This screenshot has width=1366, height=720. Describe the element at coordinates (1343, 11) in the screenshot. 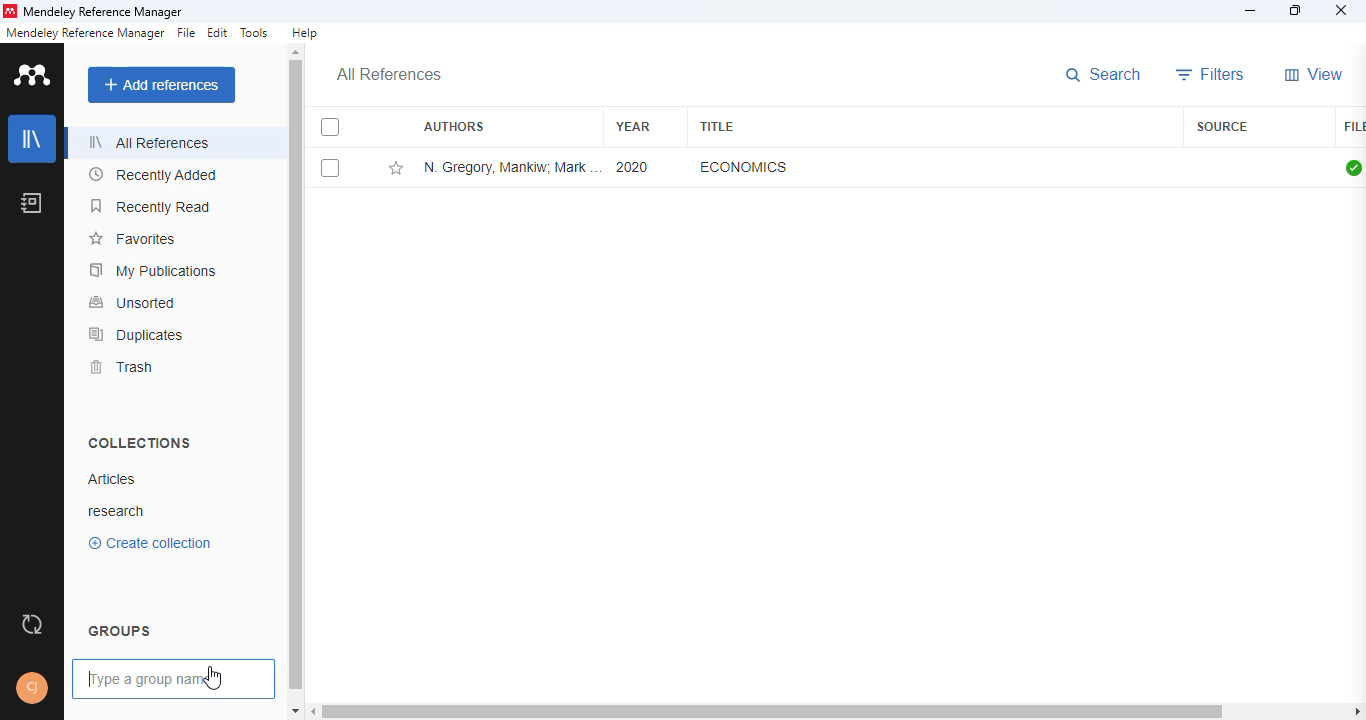

I see `close` at that location.